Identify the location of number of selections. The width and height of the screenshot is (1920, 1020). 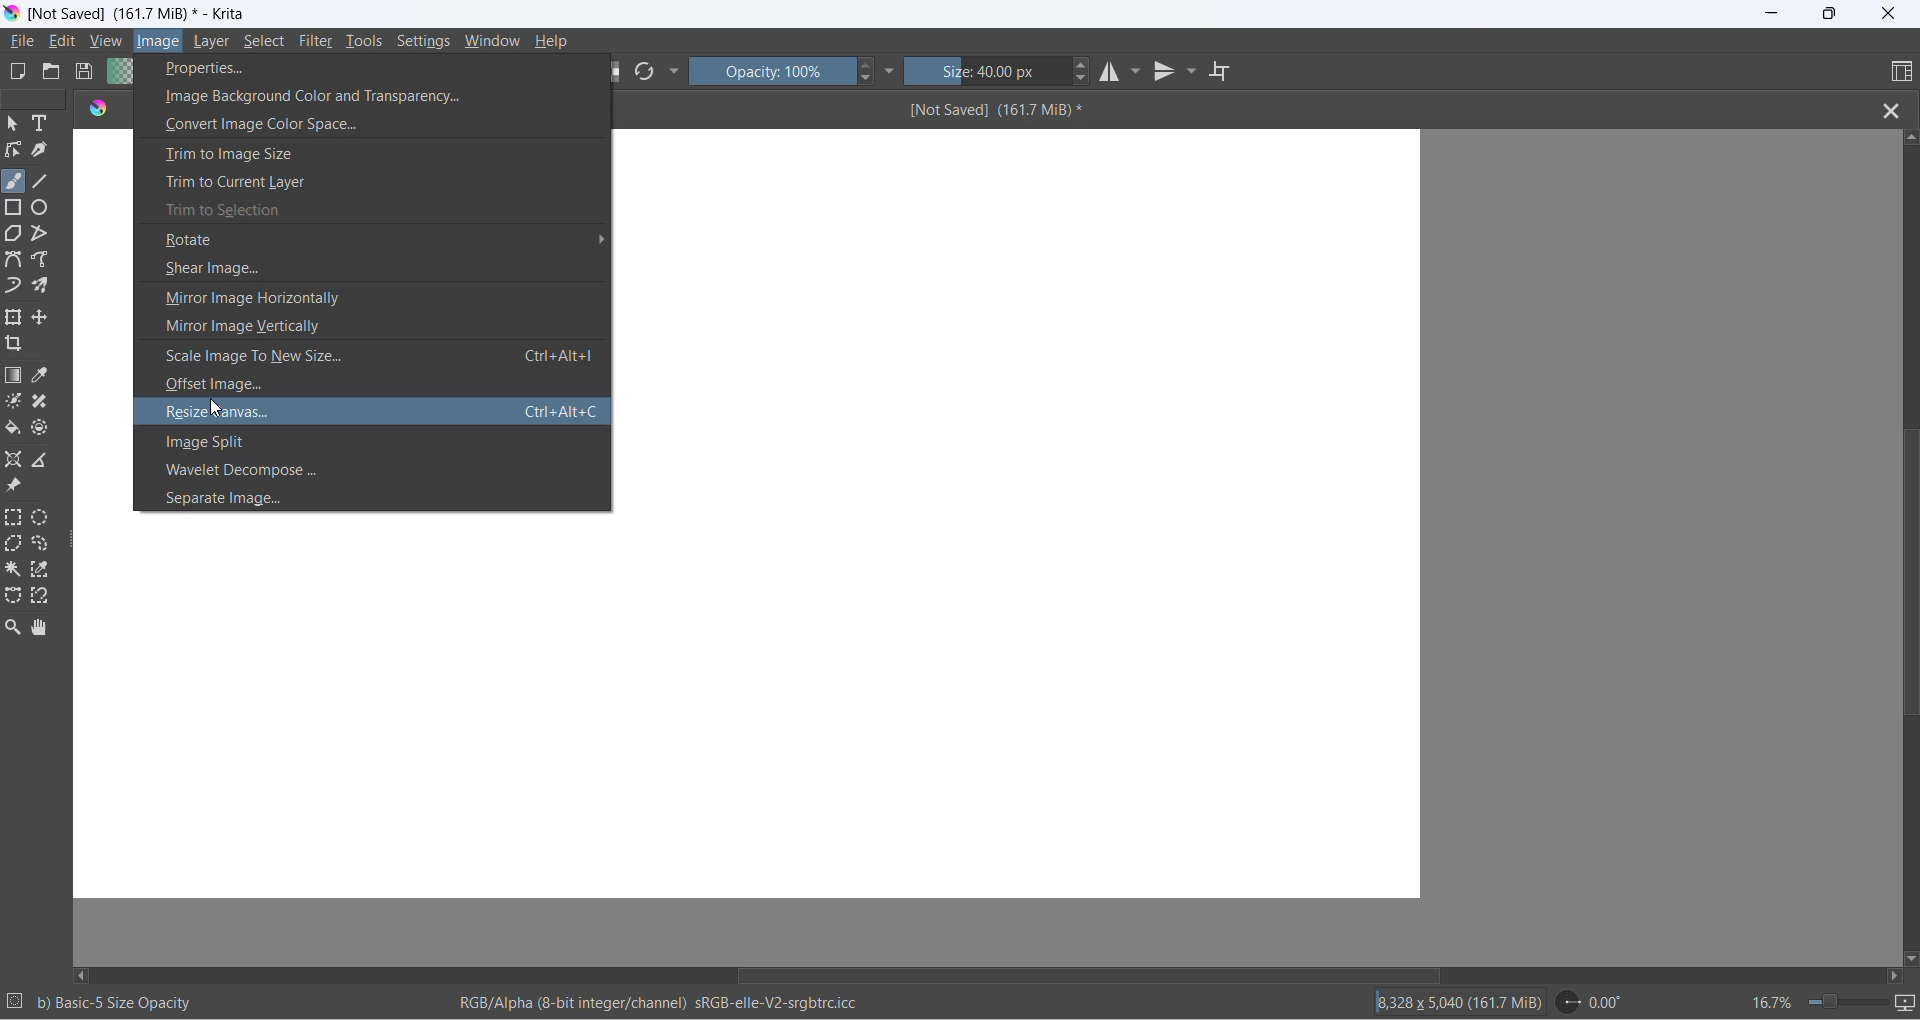
(15, 1003).